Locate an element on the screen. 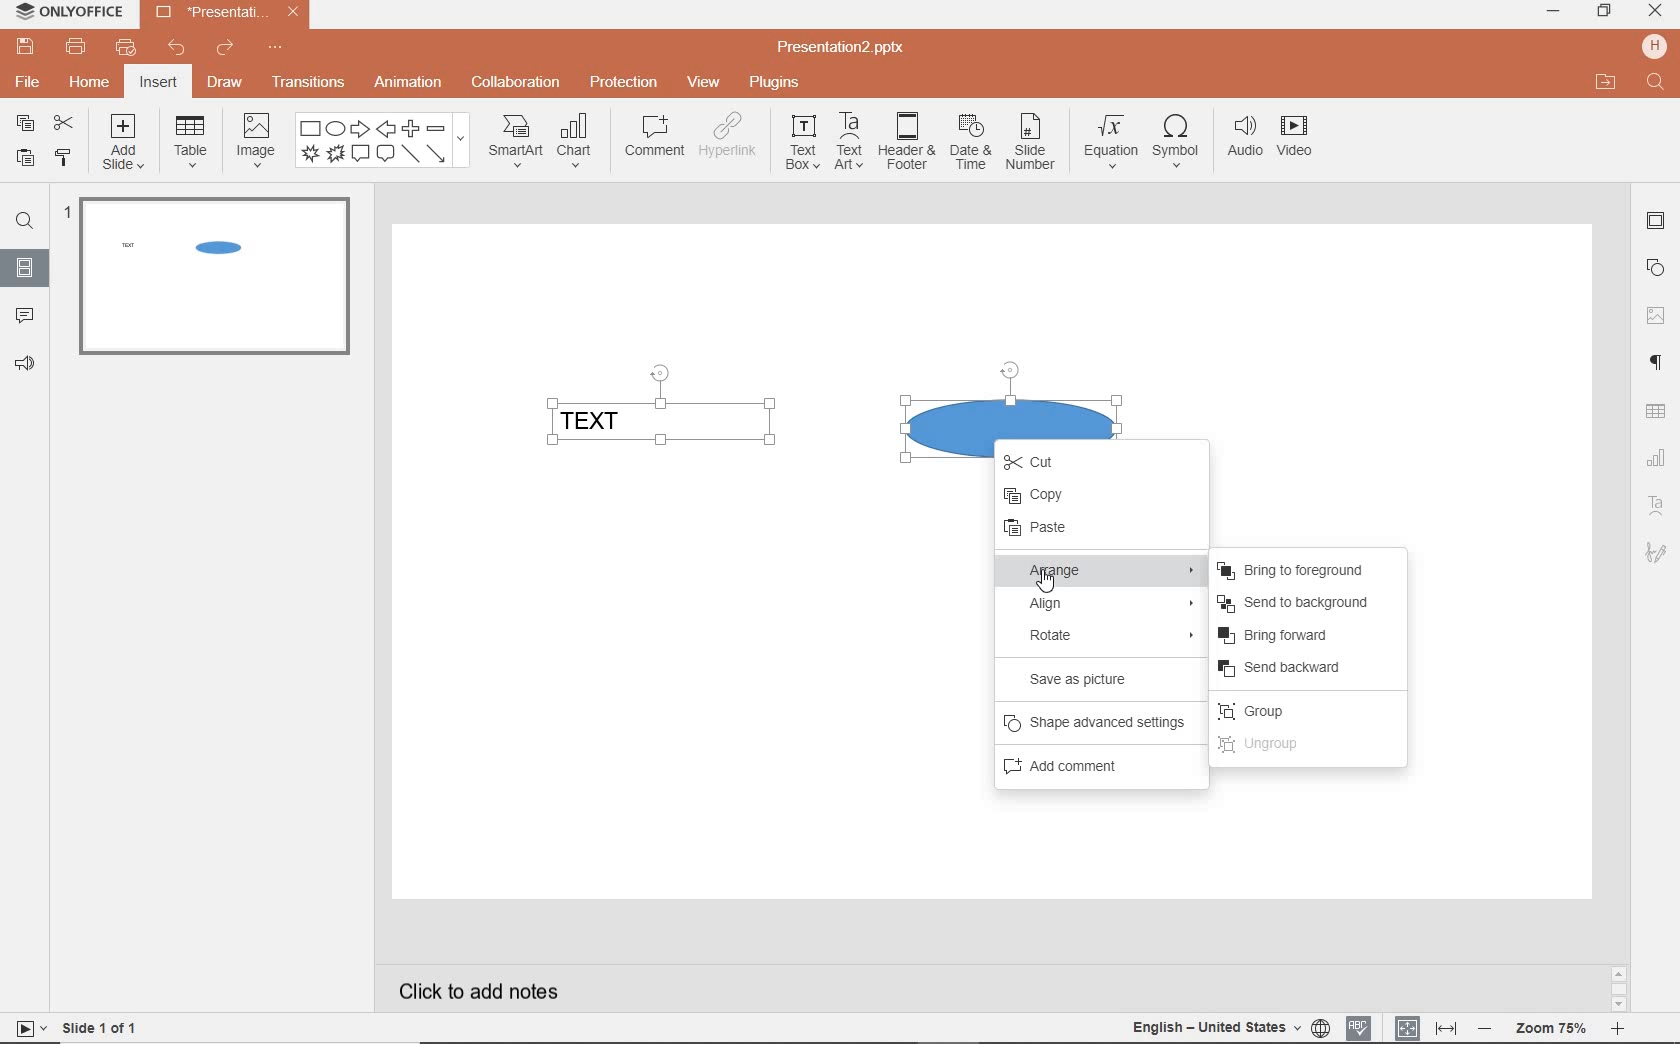 The height and width of the screenshot is (1044, 1680). textbox is located at coordinates (800, 143).